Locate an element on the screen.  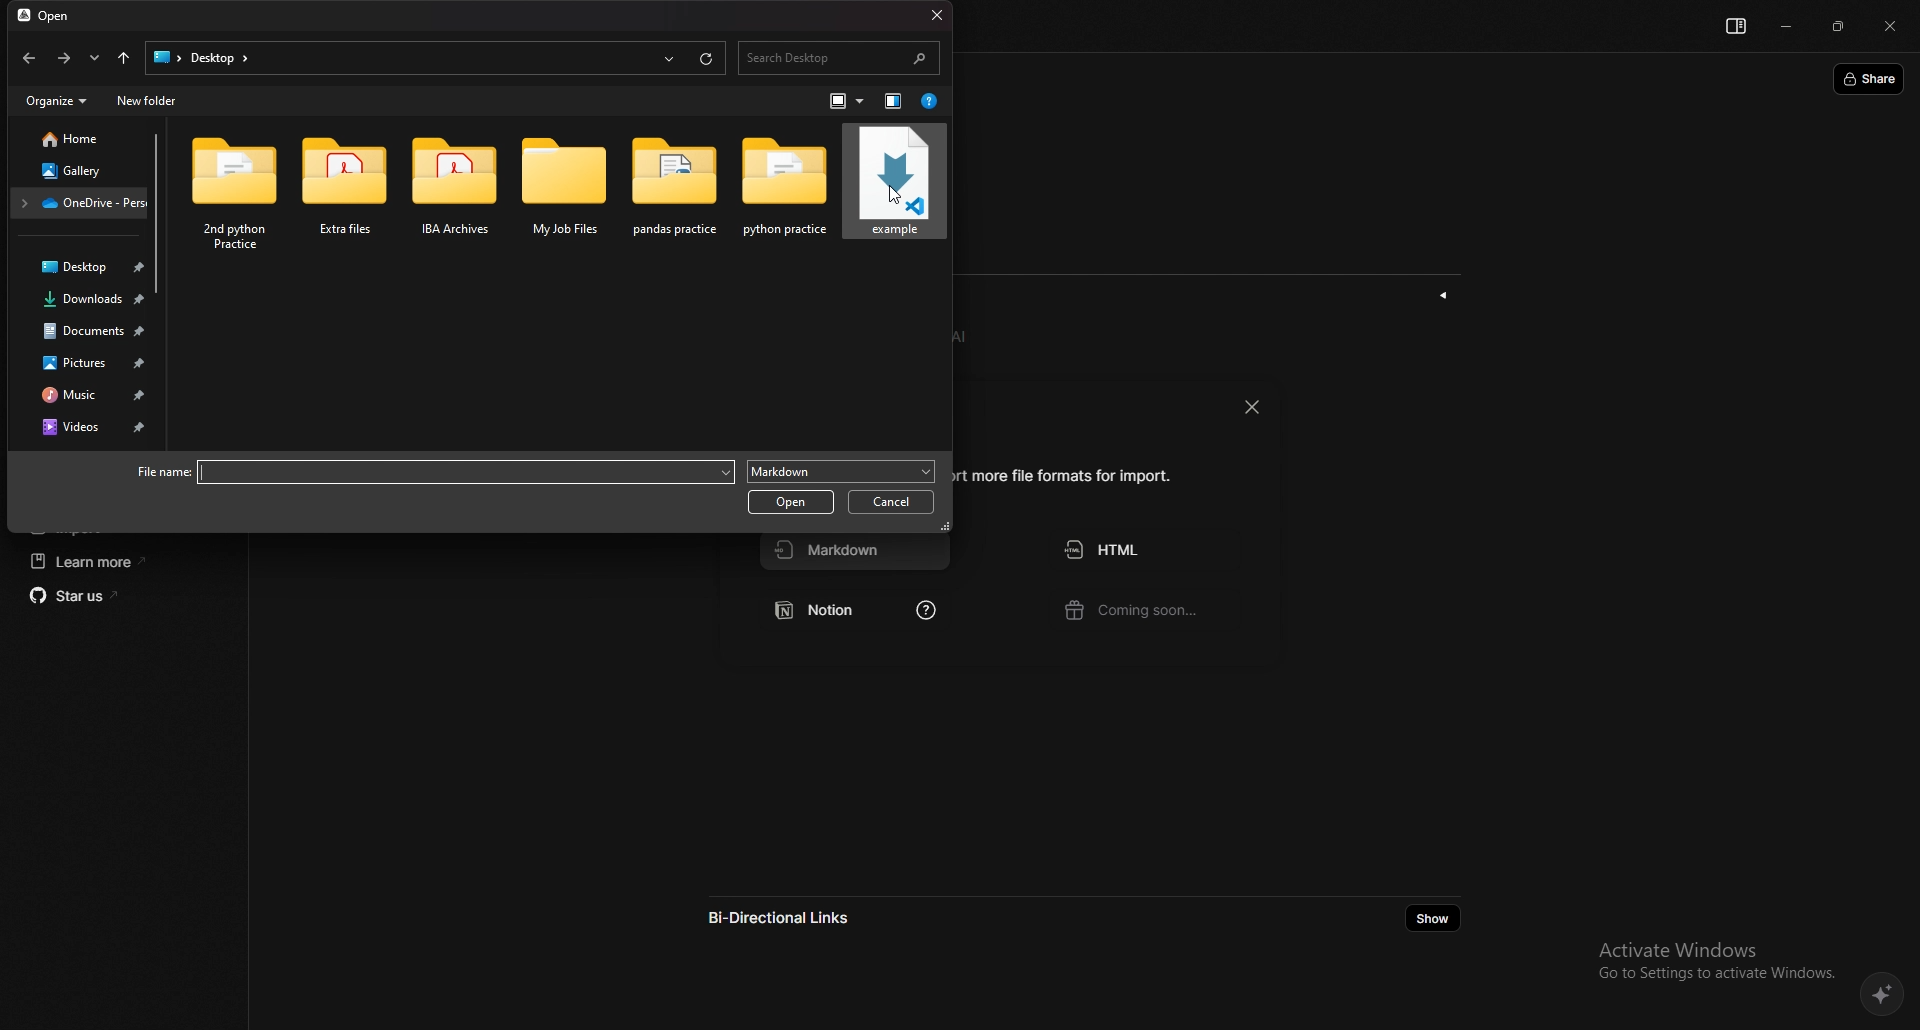
coming soon is located at coordinates (1147, 613).